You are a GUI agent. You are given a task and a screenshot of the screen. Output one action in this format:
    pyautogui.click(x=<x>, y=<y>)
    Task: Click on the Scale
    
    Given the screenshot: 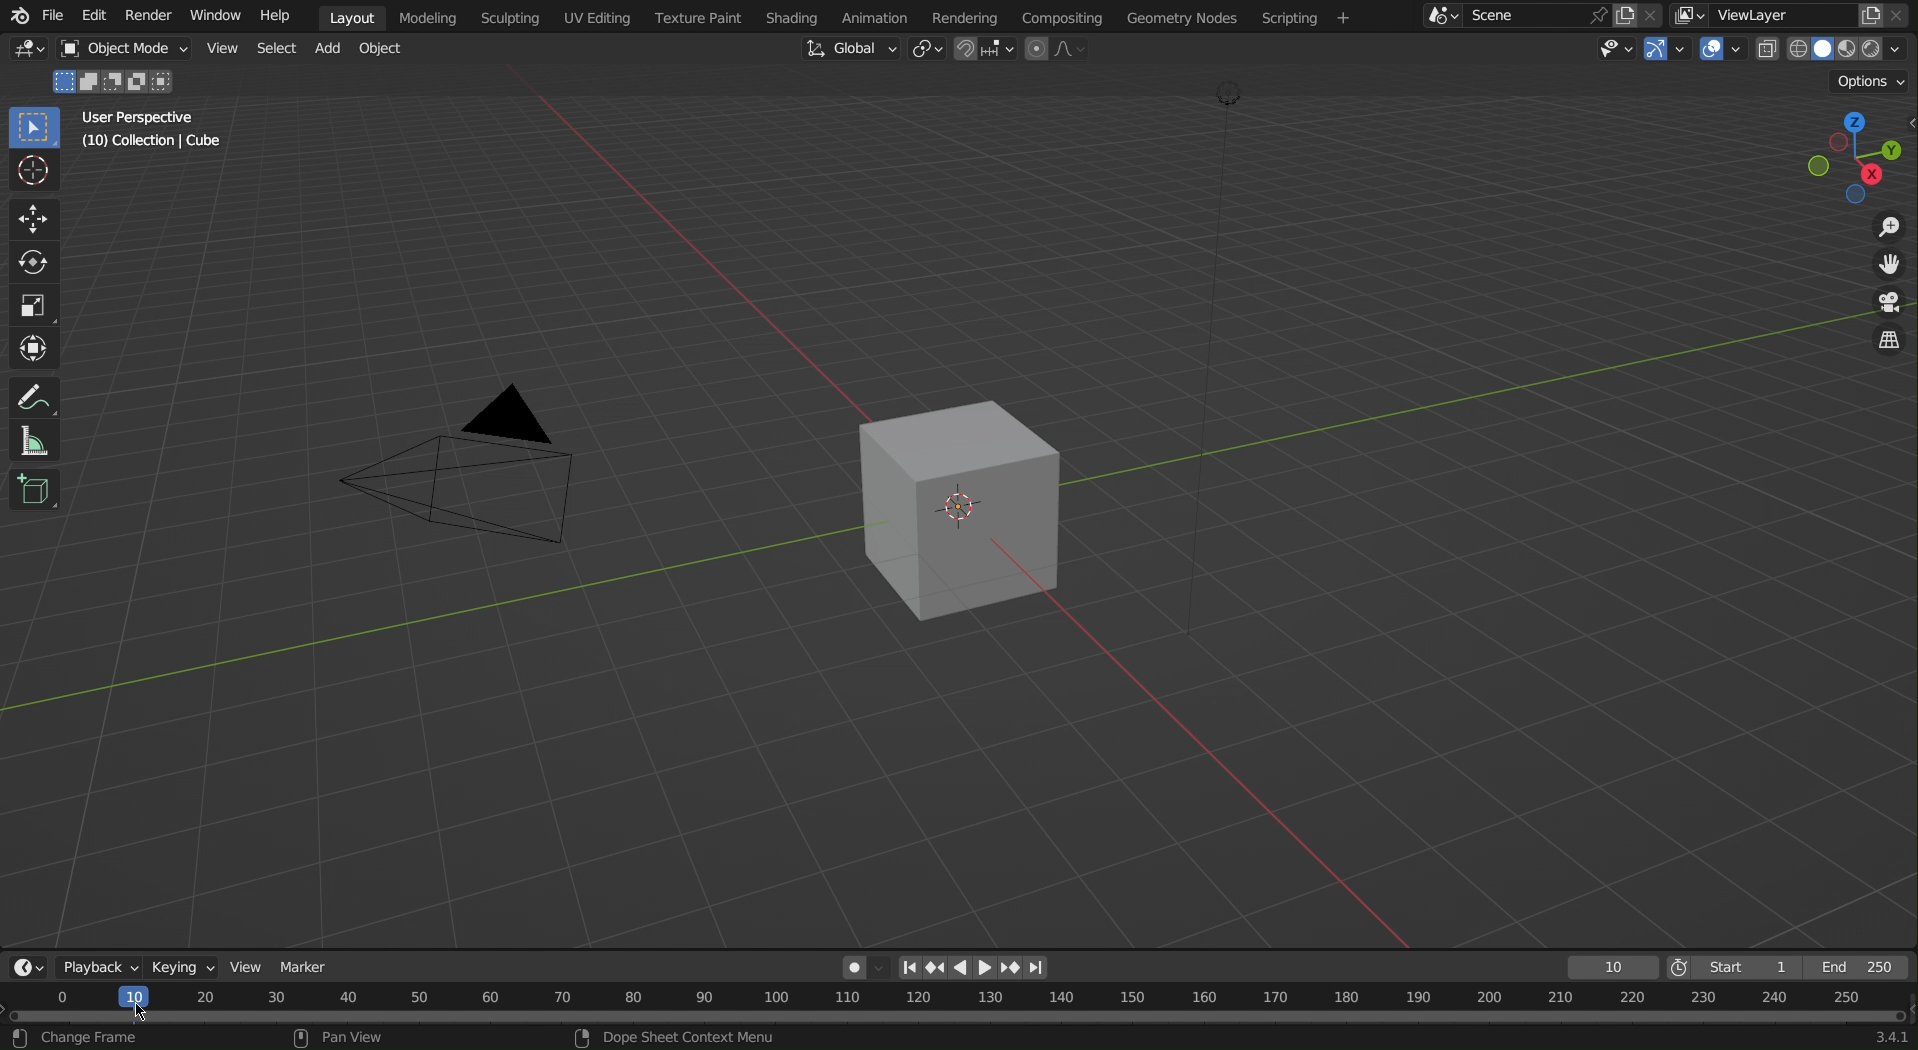 What is the action you would take?
    pyautogui.click(x=33, y=302)
    